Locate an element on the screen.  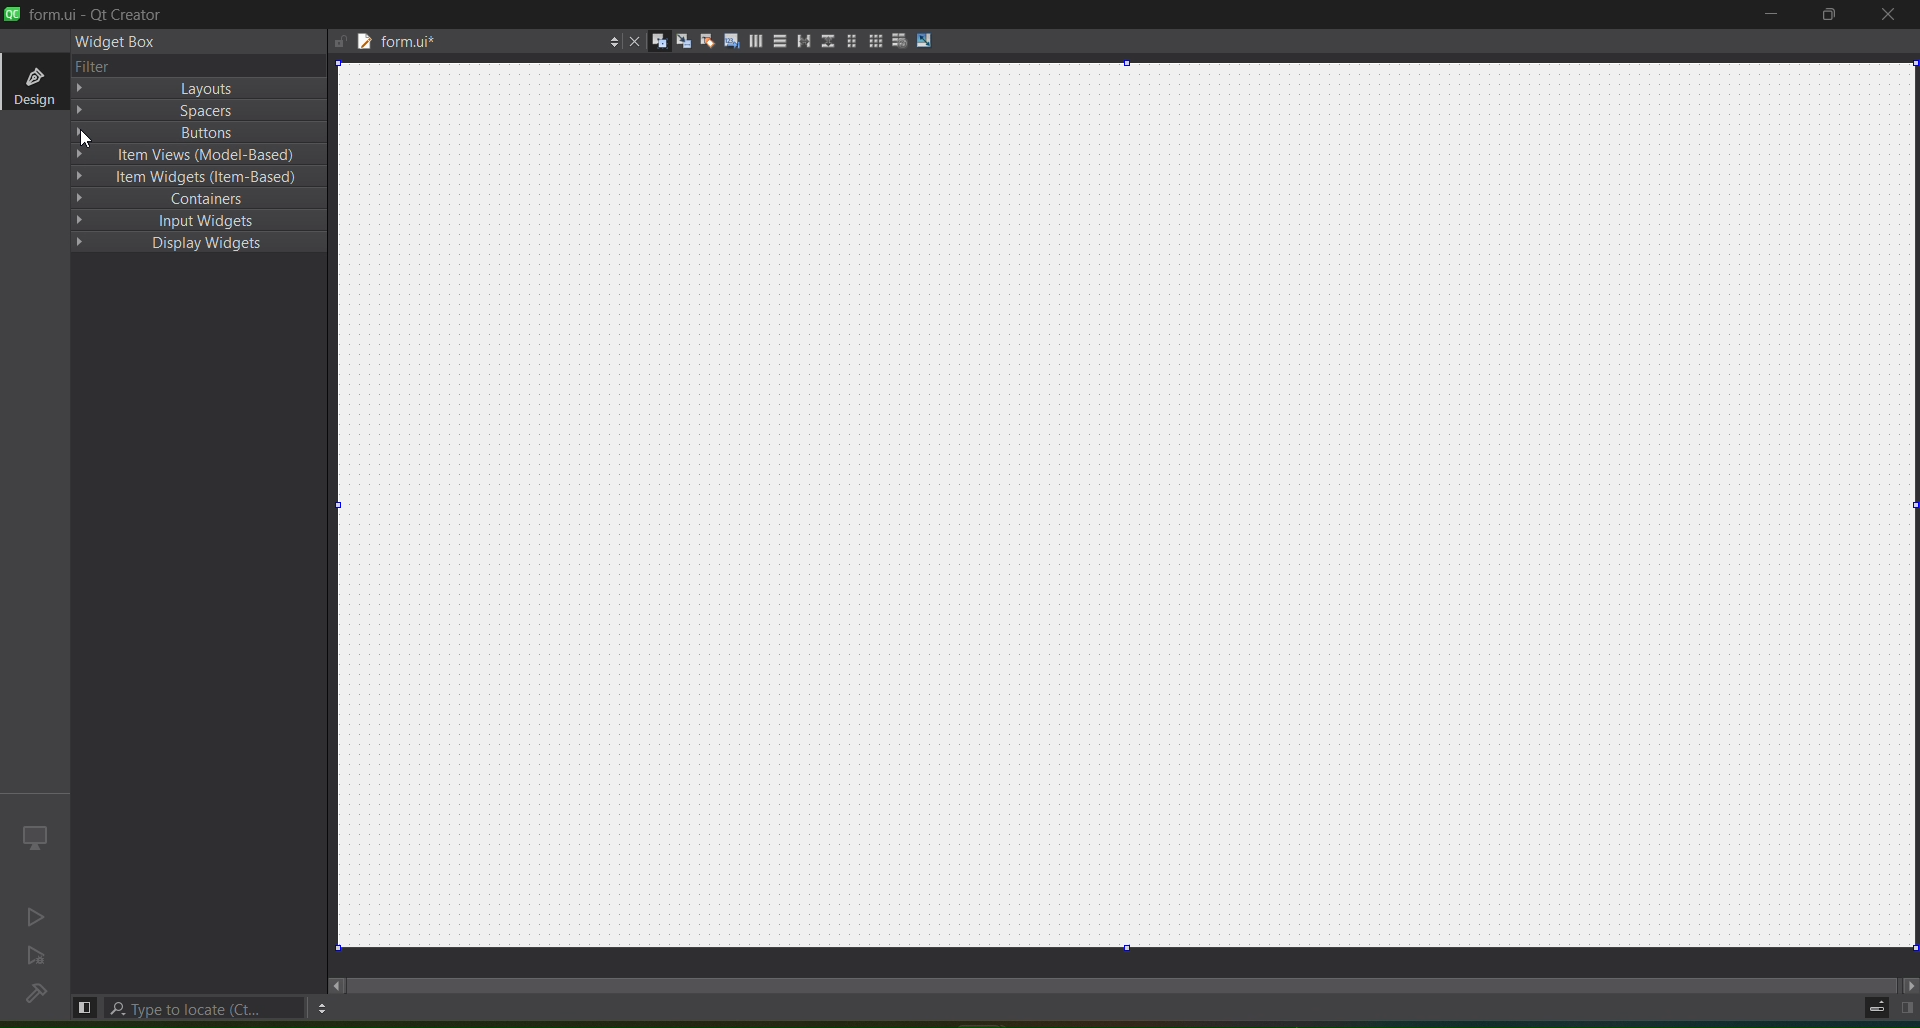
hide left sidebar is located at coordinates (85, 1006).